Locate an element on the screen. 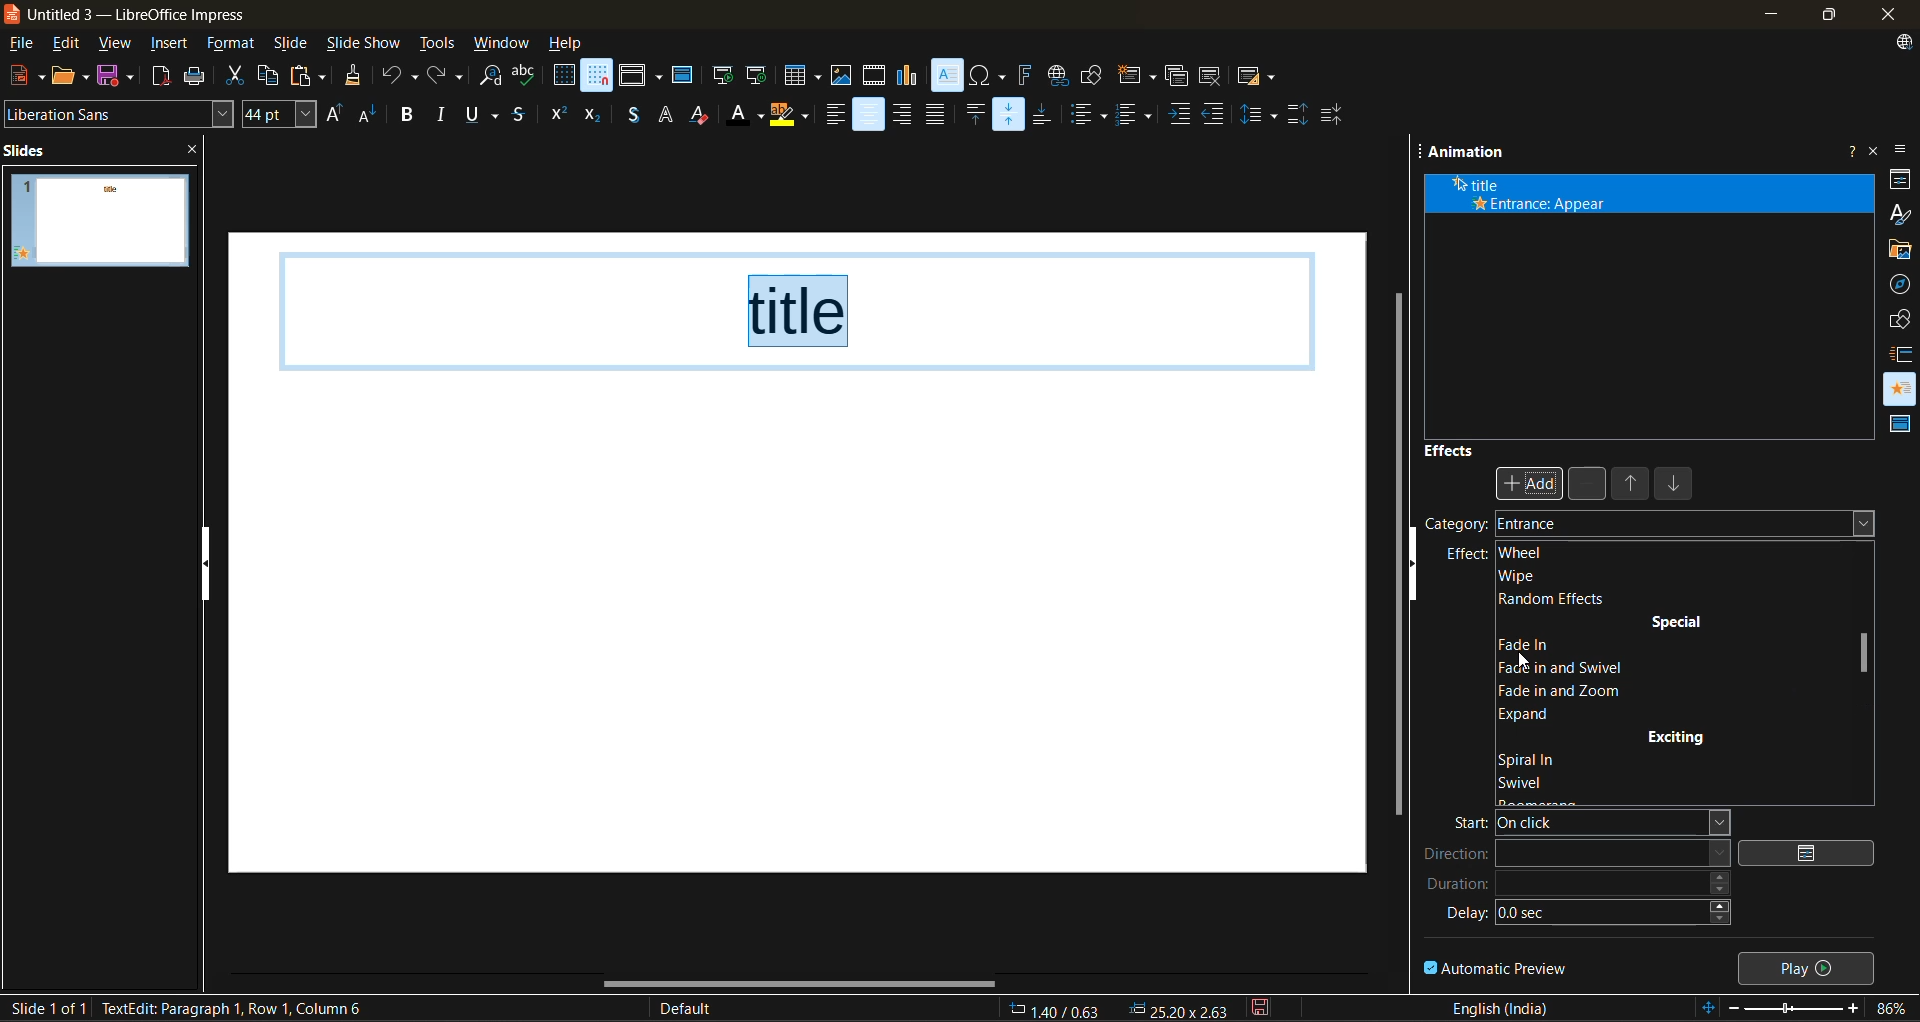 The height and width of the screenshot is (1022, 1920). decrease paragraph spacing is located at coordinates (1333, 115).